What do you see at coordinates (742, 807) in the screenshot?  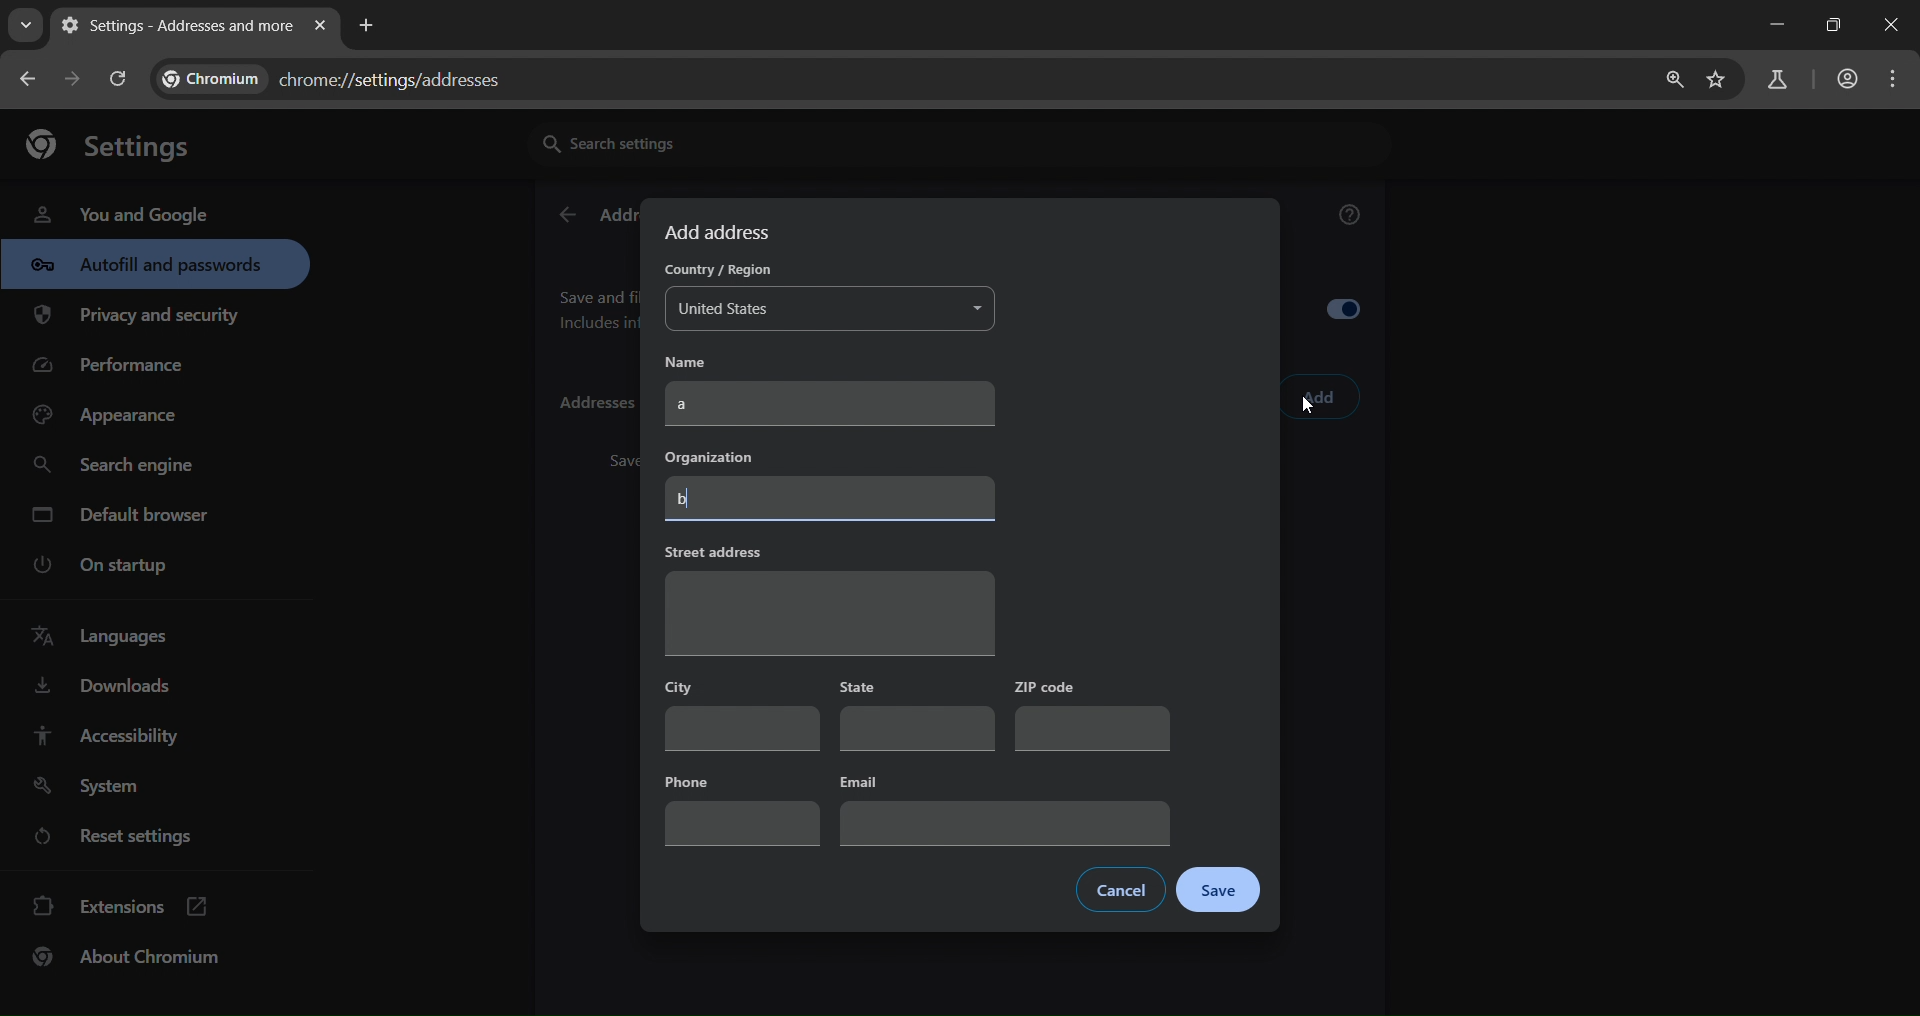 I see `phone` at bounding box center [742, 807].